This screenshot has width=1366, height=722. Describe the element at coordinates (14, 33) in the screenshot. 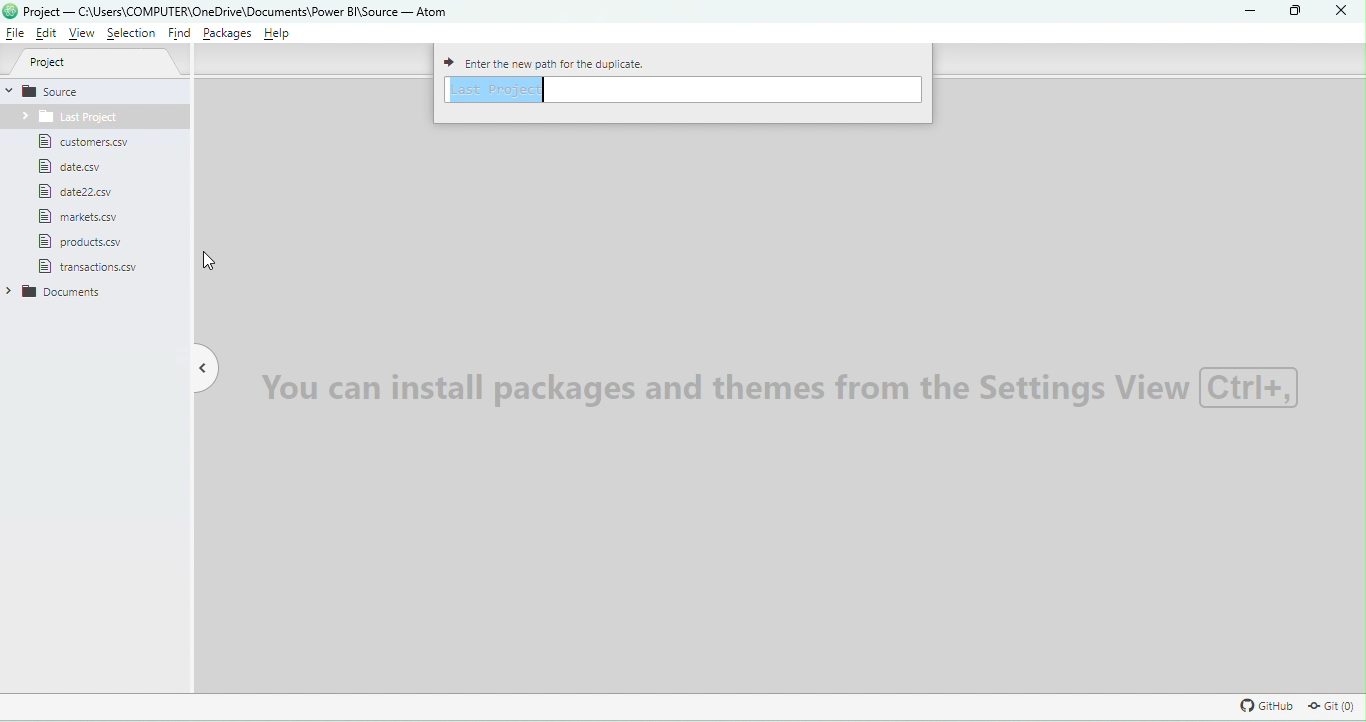

I see `` at that location.